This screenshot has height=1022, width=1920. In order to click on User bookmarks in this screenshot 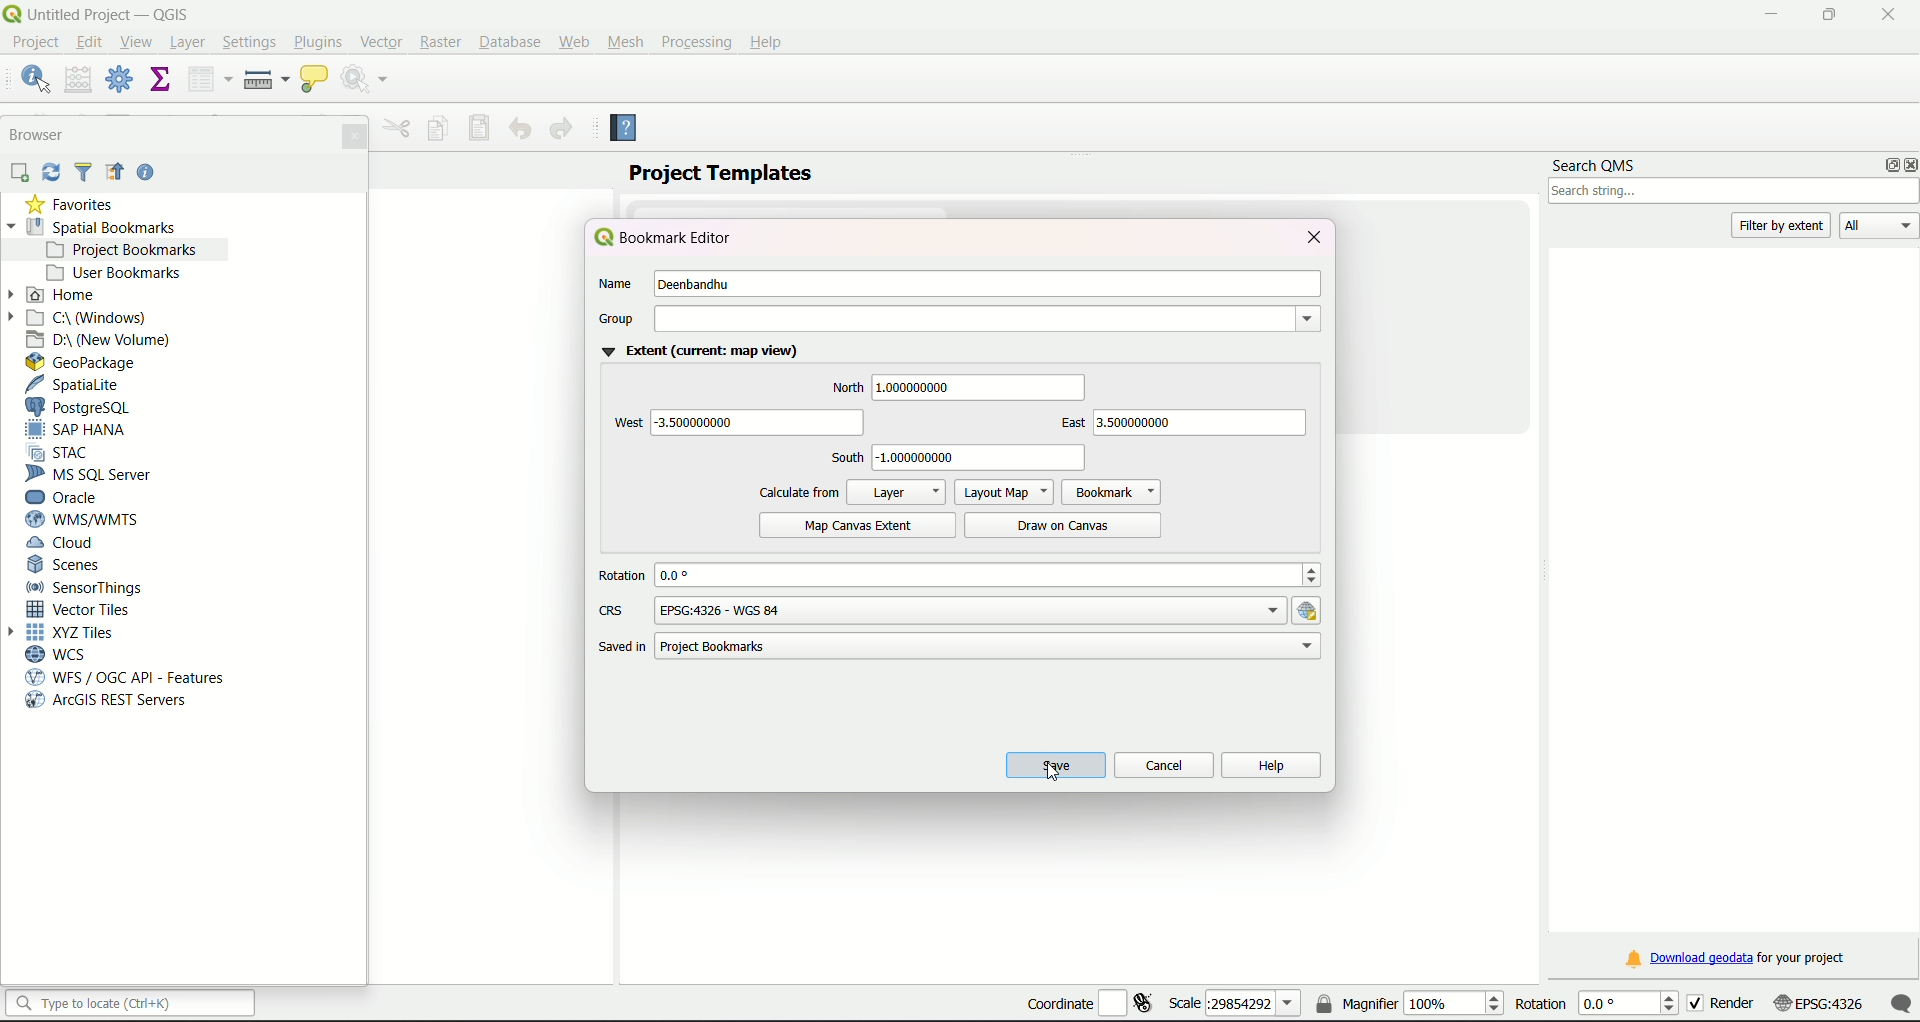, I will do `click(125, 271)`.